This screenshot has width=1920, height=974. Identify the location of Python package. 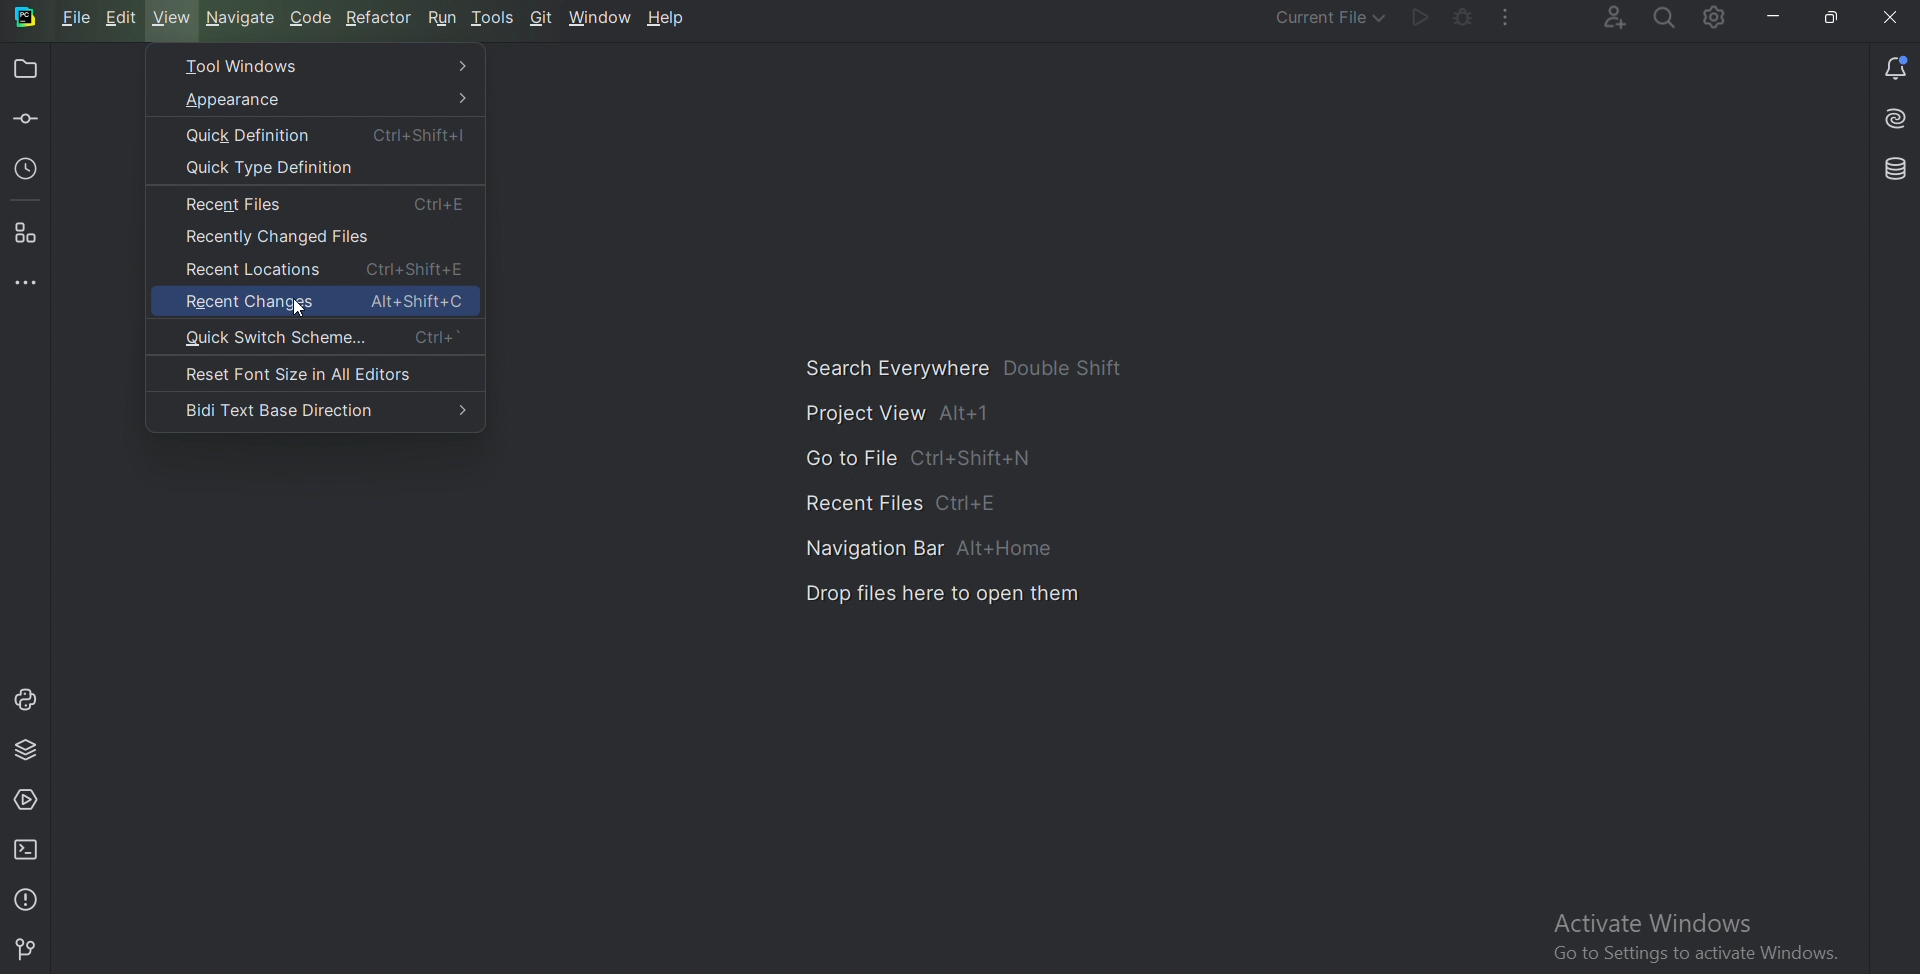
(28, 749).